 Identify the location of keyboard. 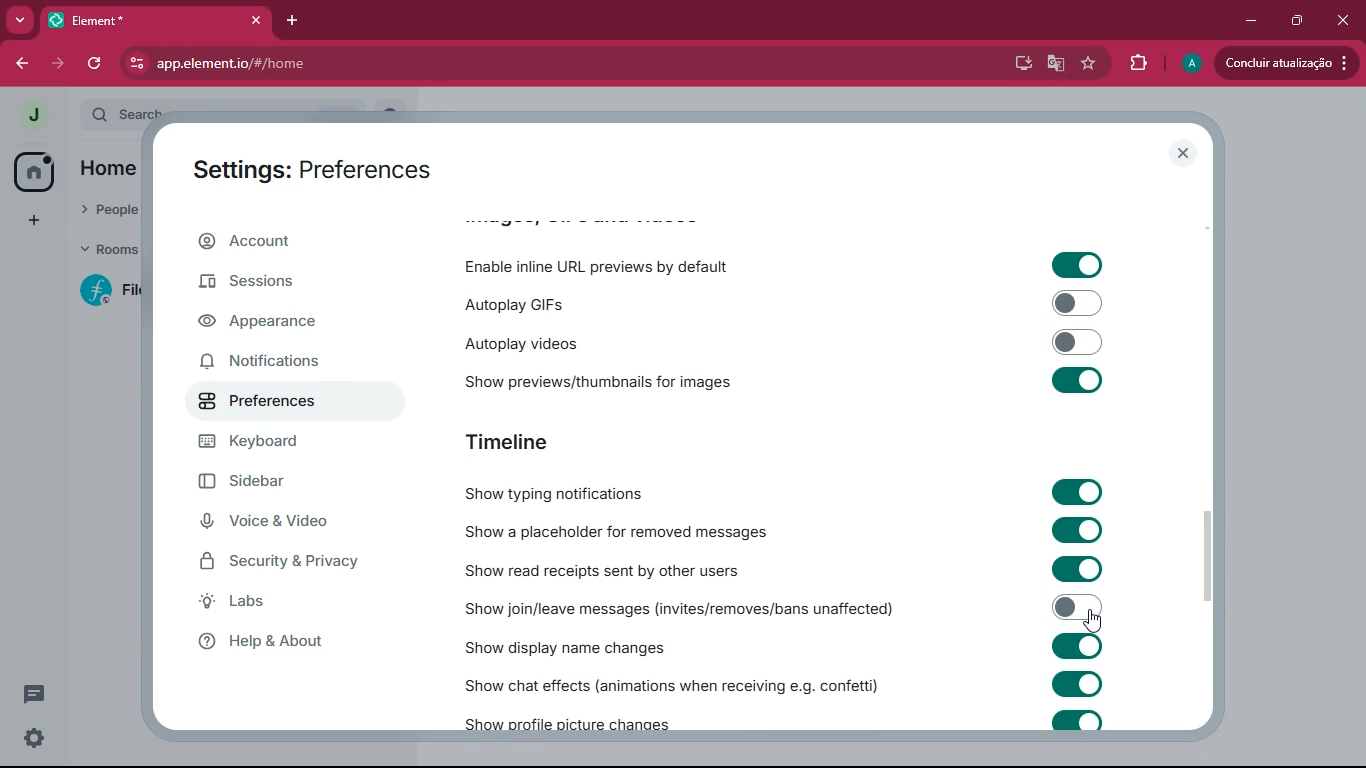
(282, 442).